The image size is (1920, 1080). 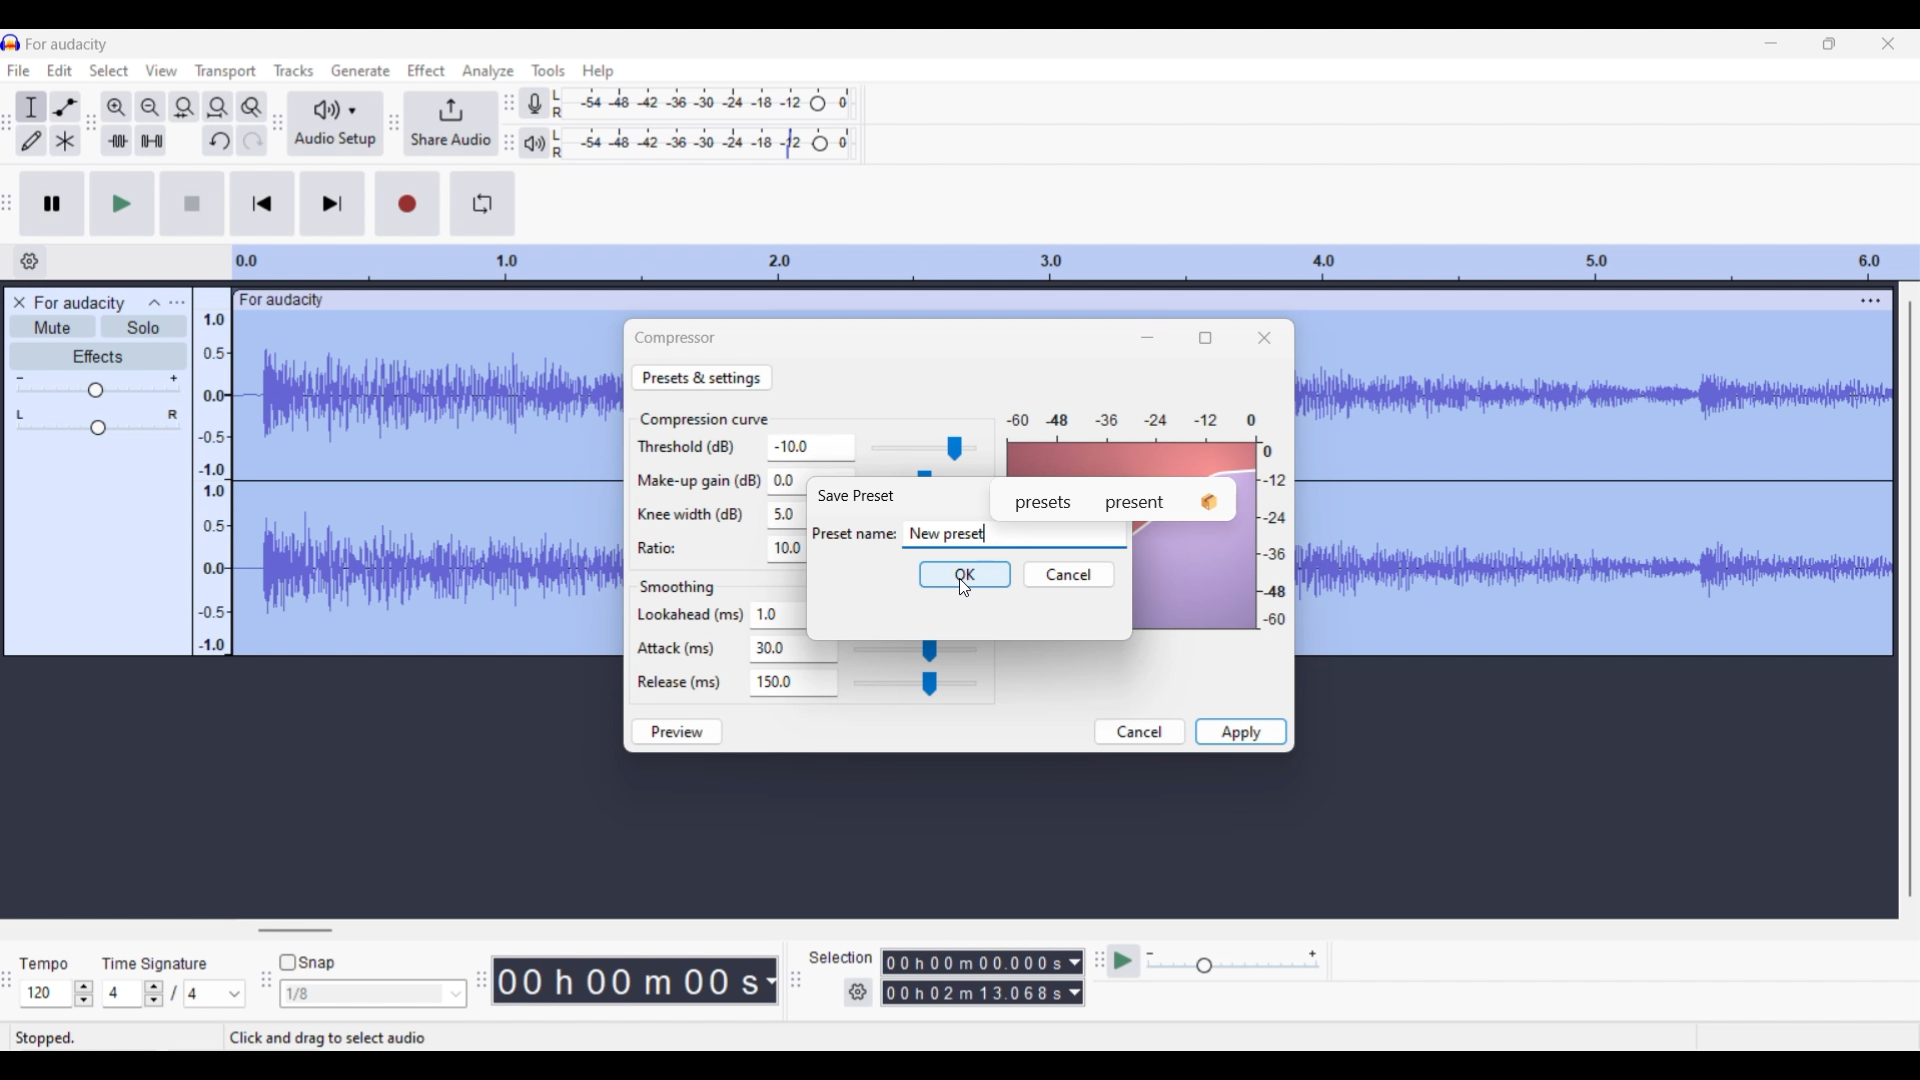 I want to click on Text boxe to type in Threshold, so click(x=806, y=447).